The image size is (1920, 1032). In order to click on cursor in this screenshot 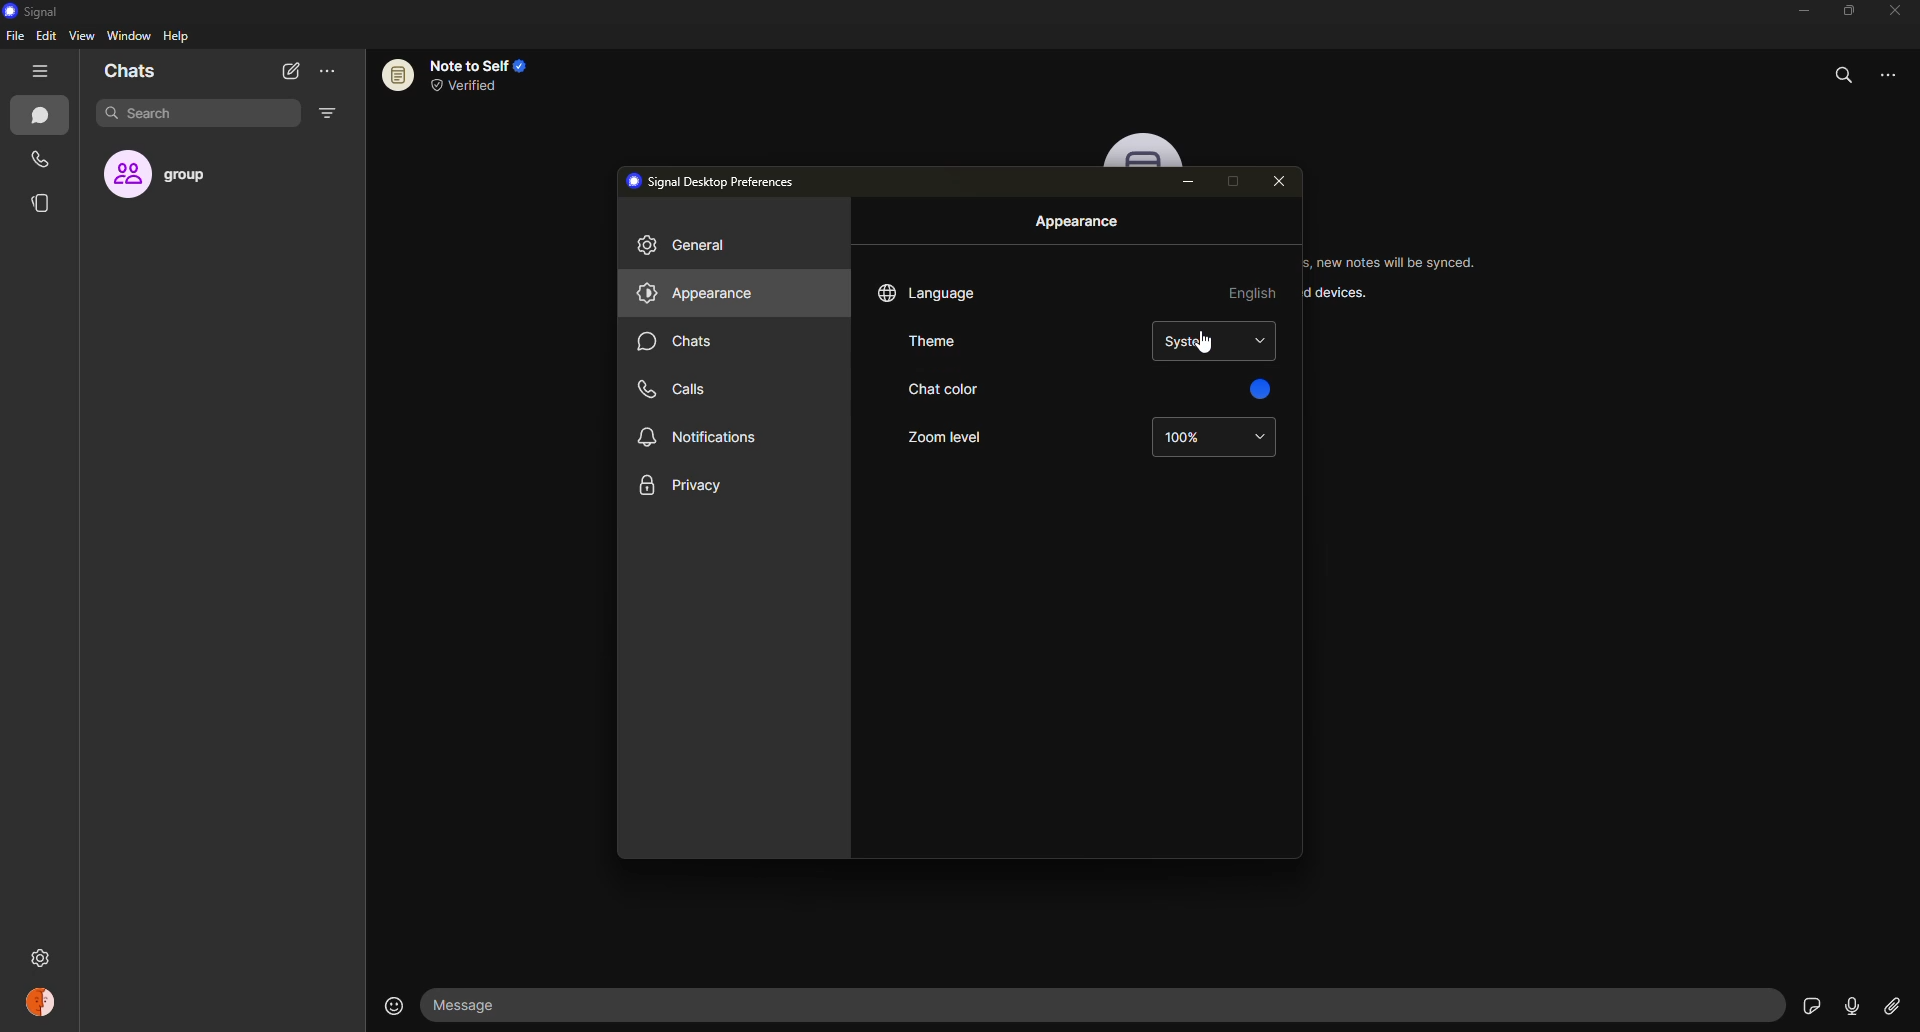, I will do `click(1198, 349)`.